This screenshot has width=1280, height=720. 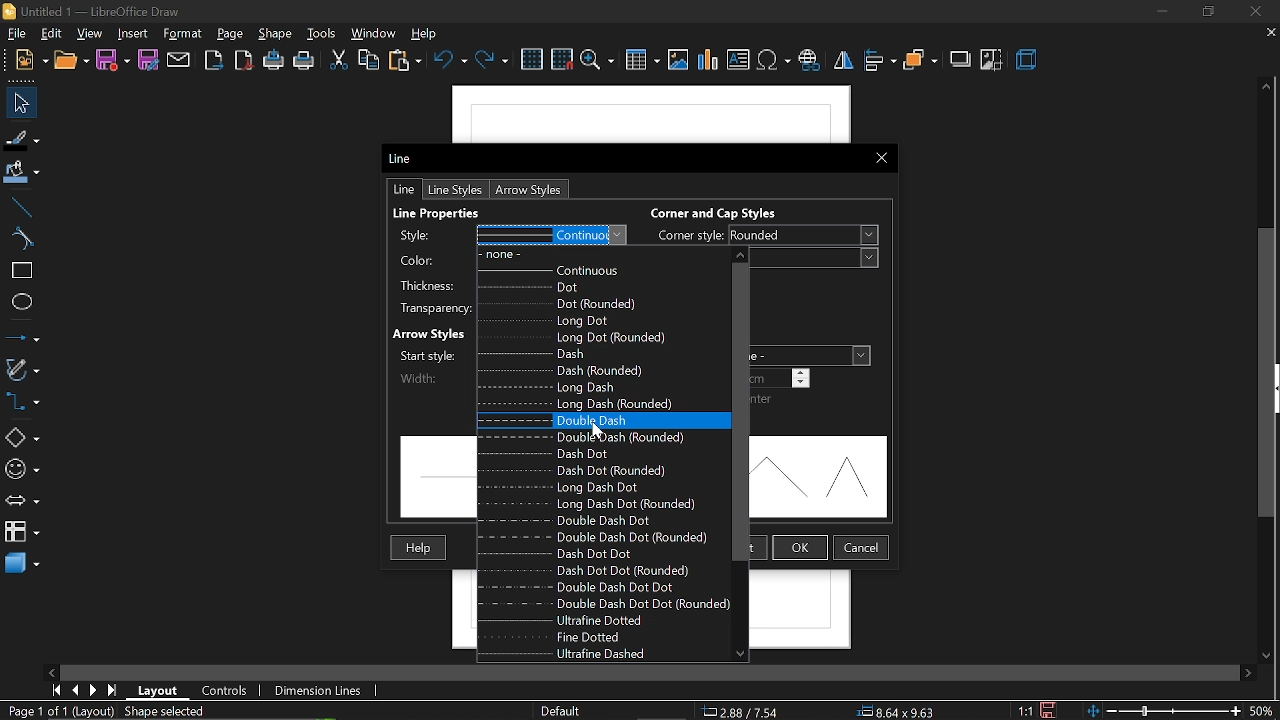 What do you see at coordinates (773, 60) in the screenshot?
I see `insert symbol` at bounding box center [773, 60].